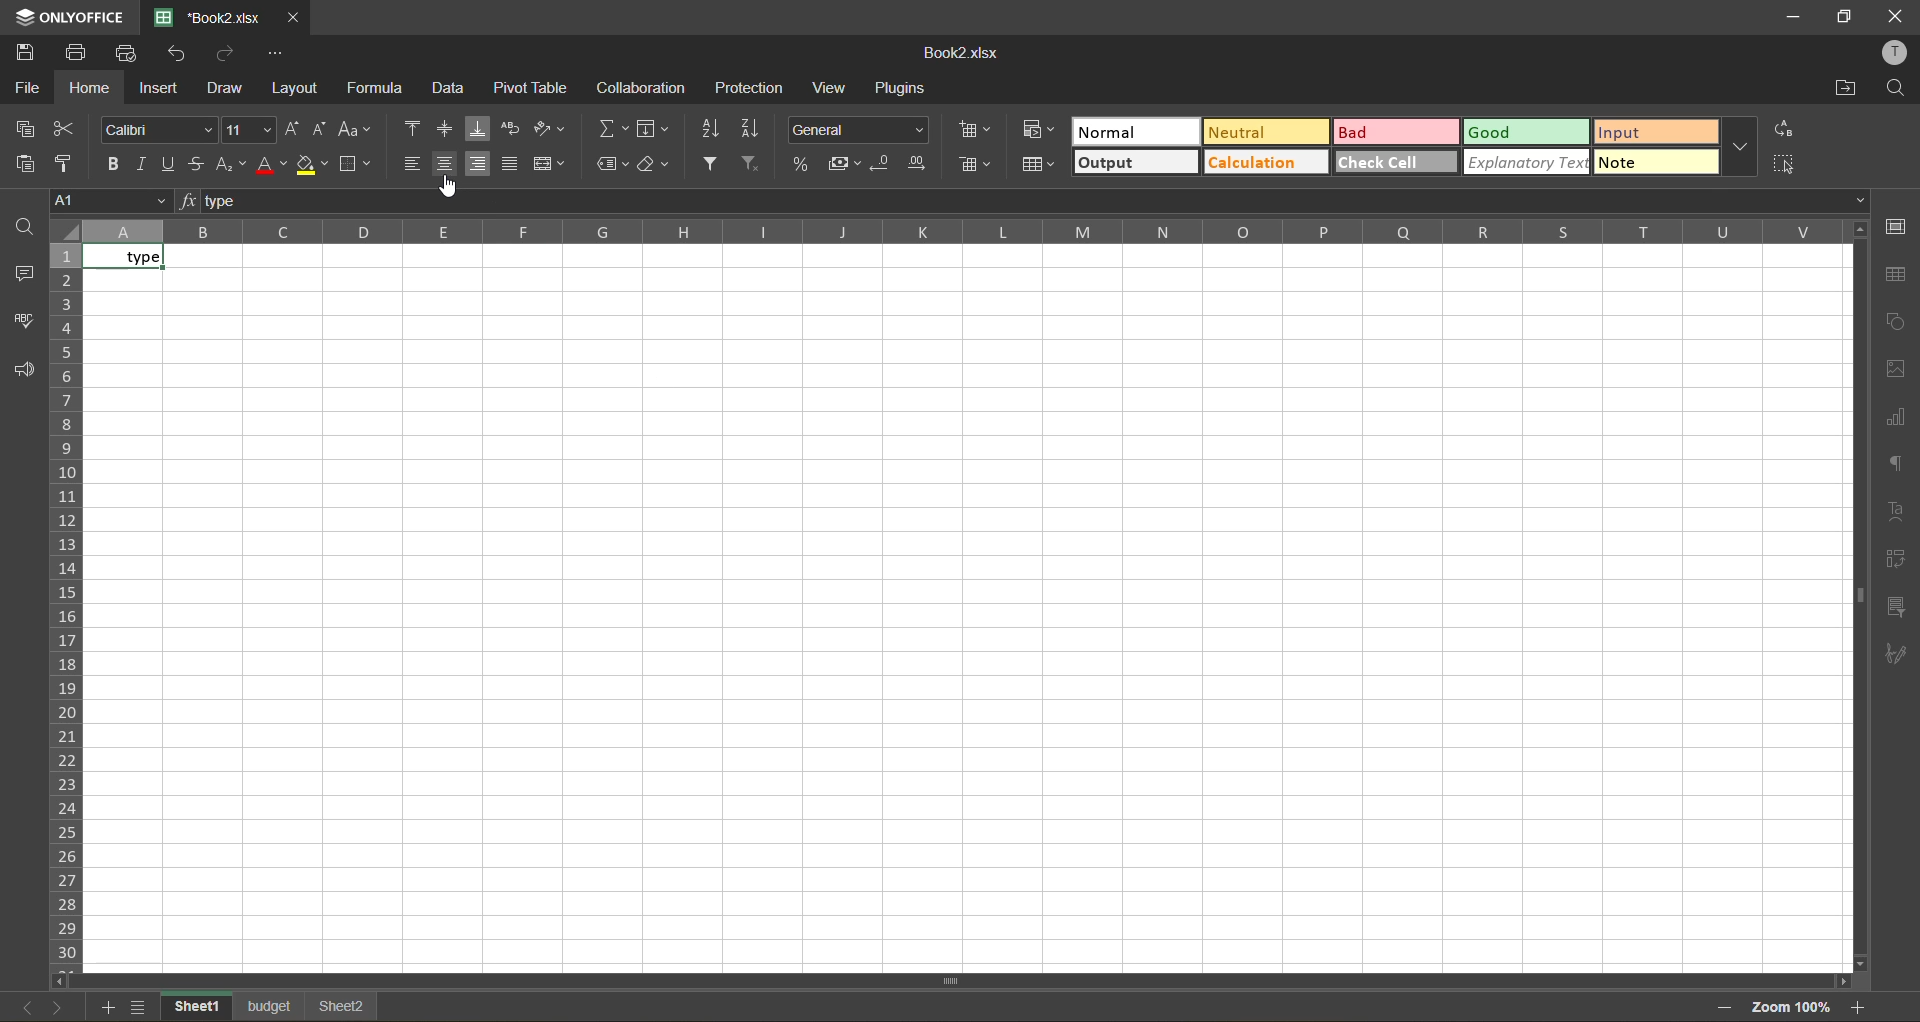  I want to click on strikethrough, so click(202, 164).